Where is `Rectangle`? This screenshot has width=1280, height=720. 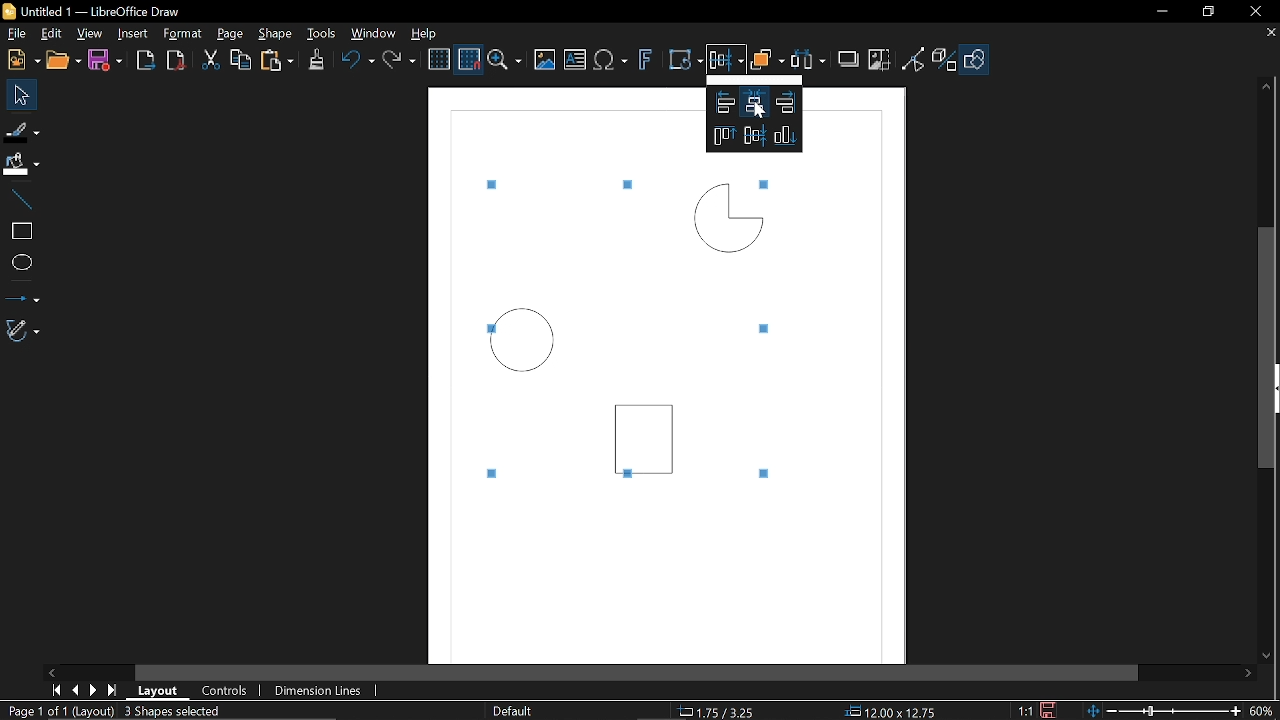 Rectangle is located at coordinates (648, 433).